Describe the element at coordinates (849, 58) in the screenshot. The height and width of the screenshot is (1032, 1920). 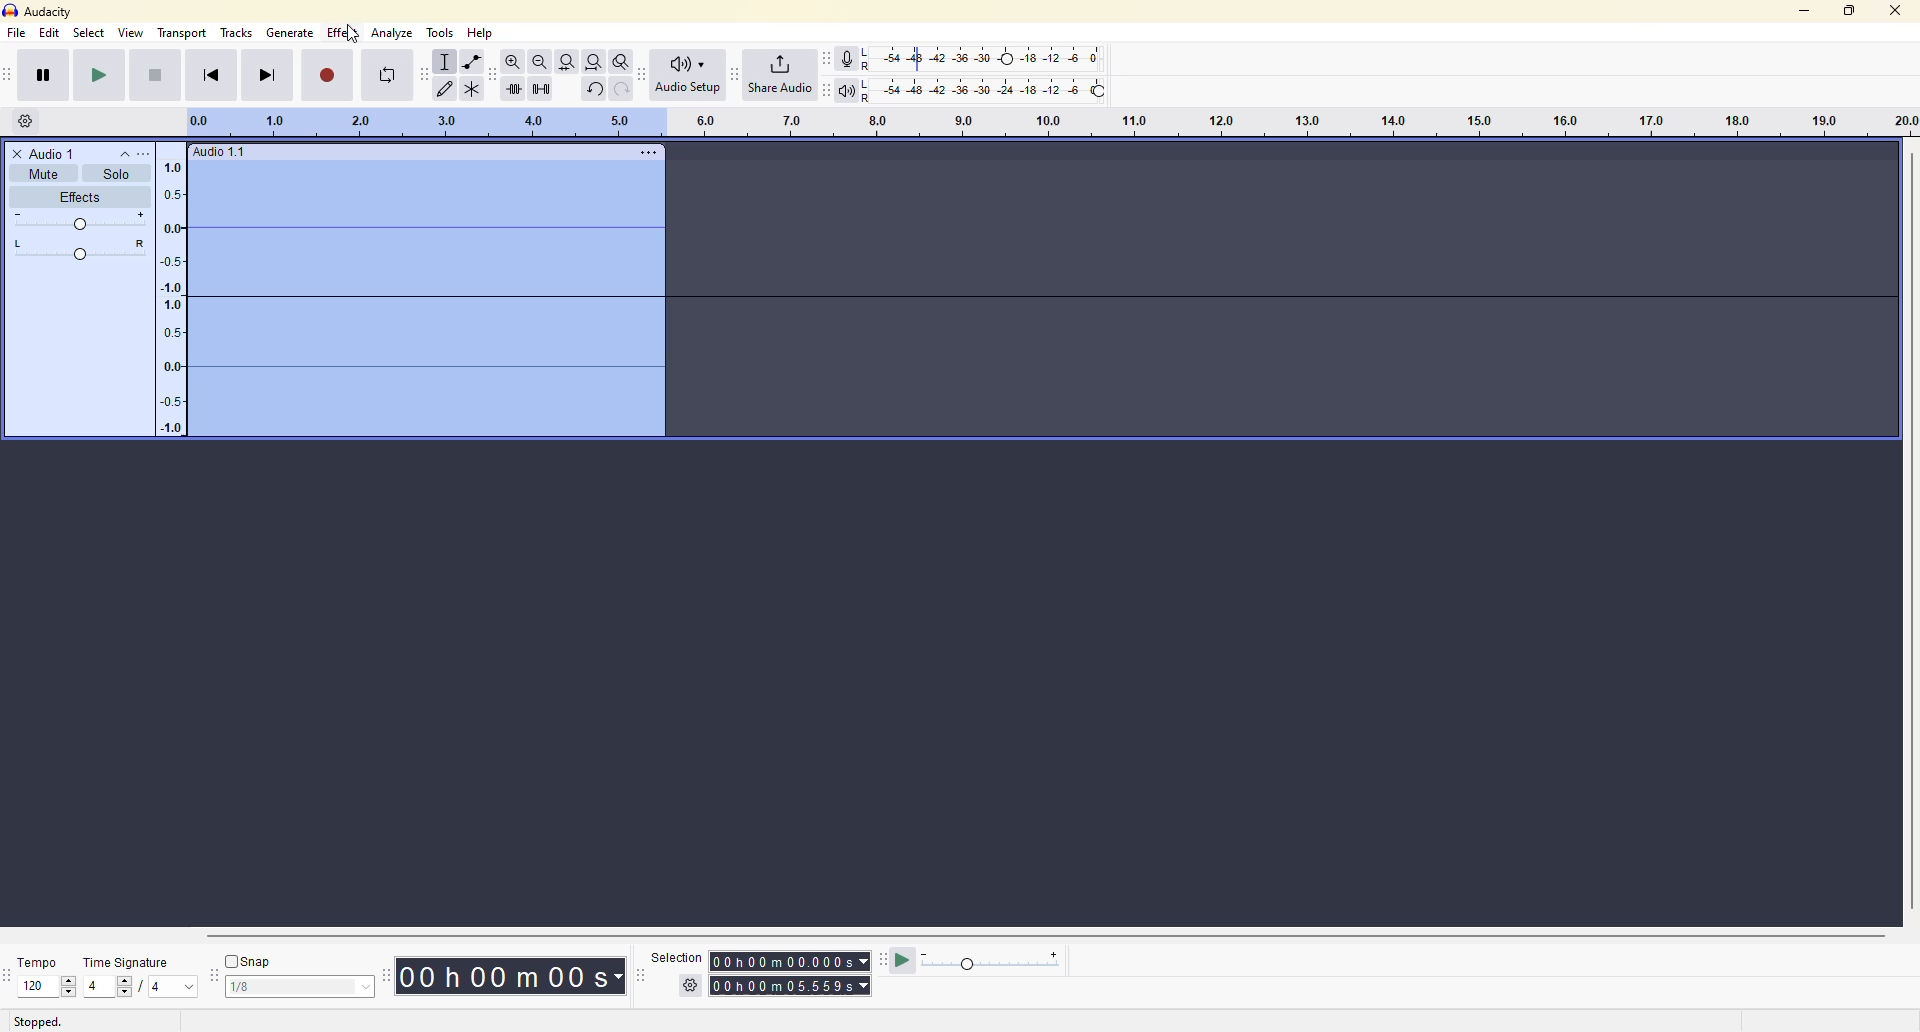
I see `record meter` at that location.